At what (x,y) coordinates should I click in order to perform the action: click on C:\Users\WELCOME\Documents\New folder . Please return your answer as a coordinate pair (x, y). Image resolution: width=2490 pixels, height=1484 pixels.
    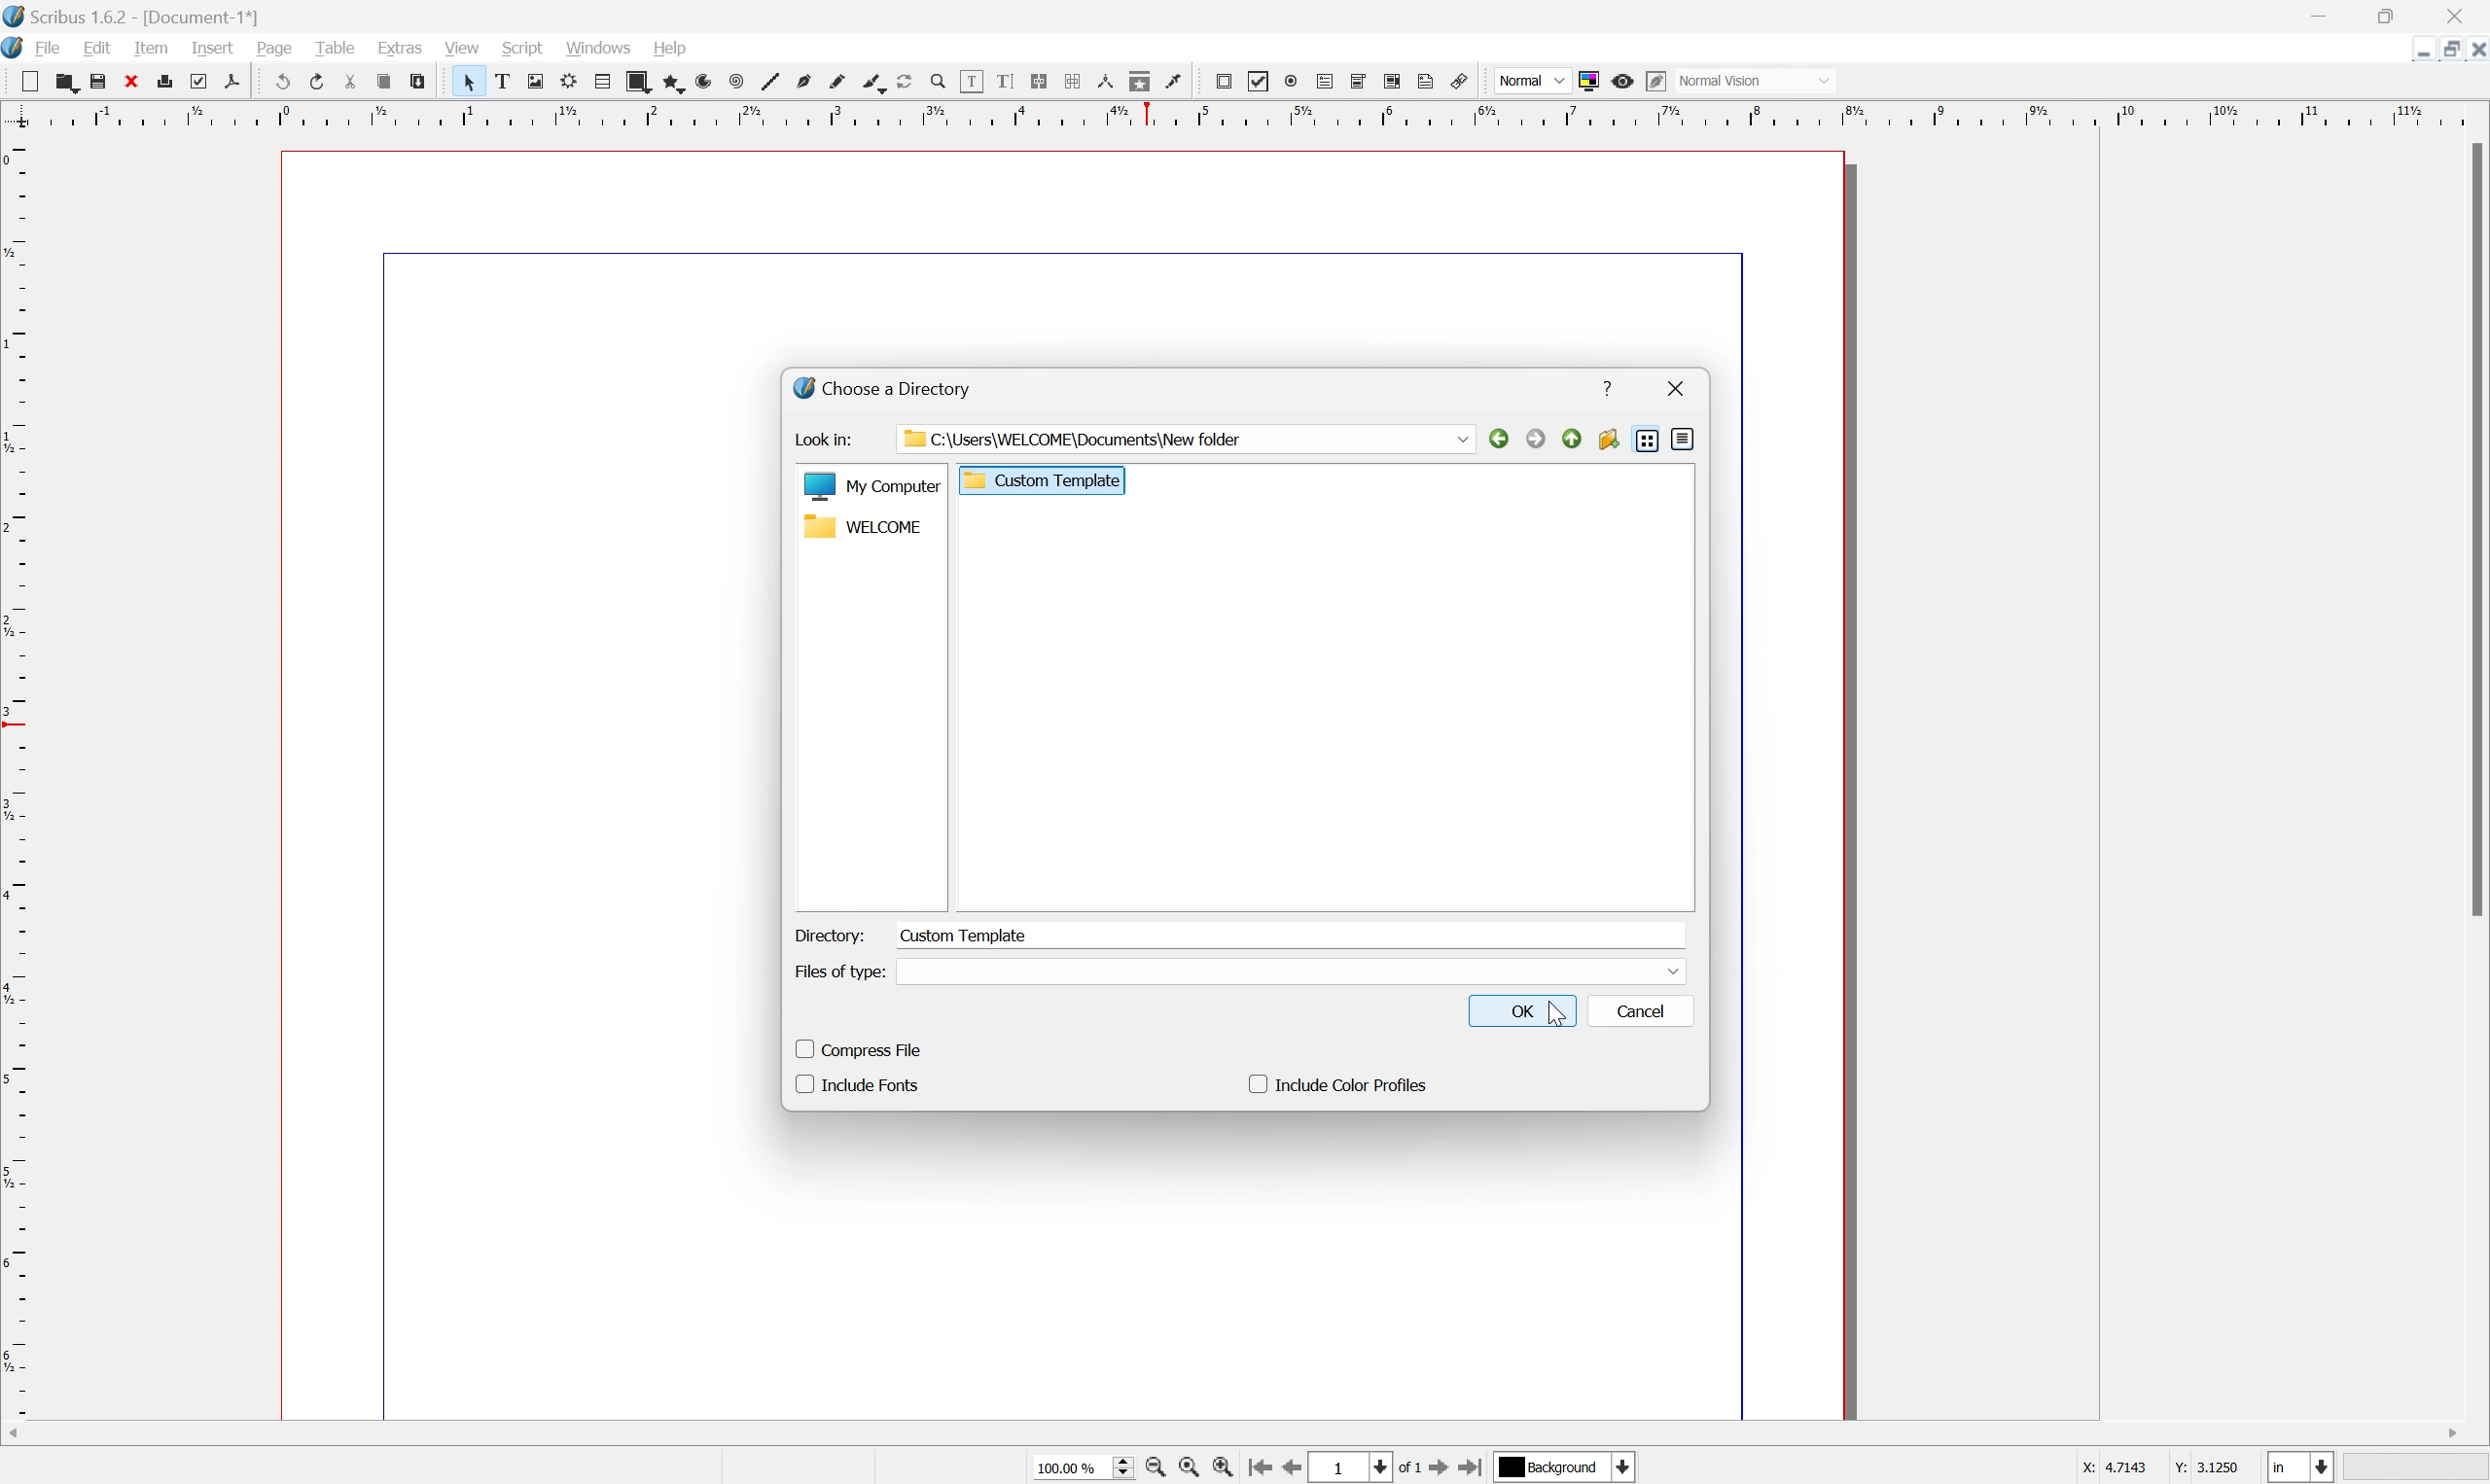
    Looking at the image, I should click on (1205, 438).